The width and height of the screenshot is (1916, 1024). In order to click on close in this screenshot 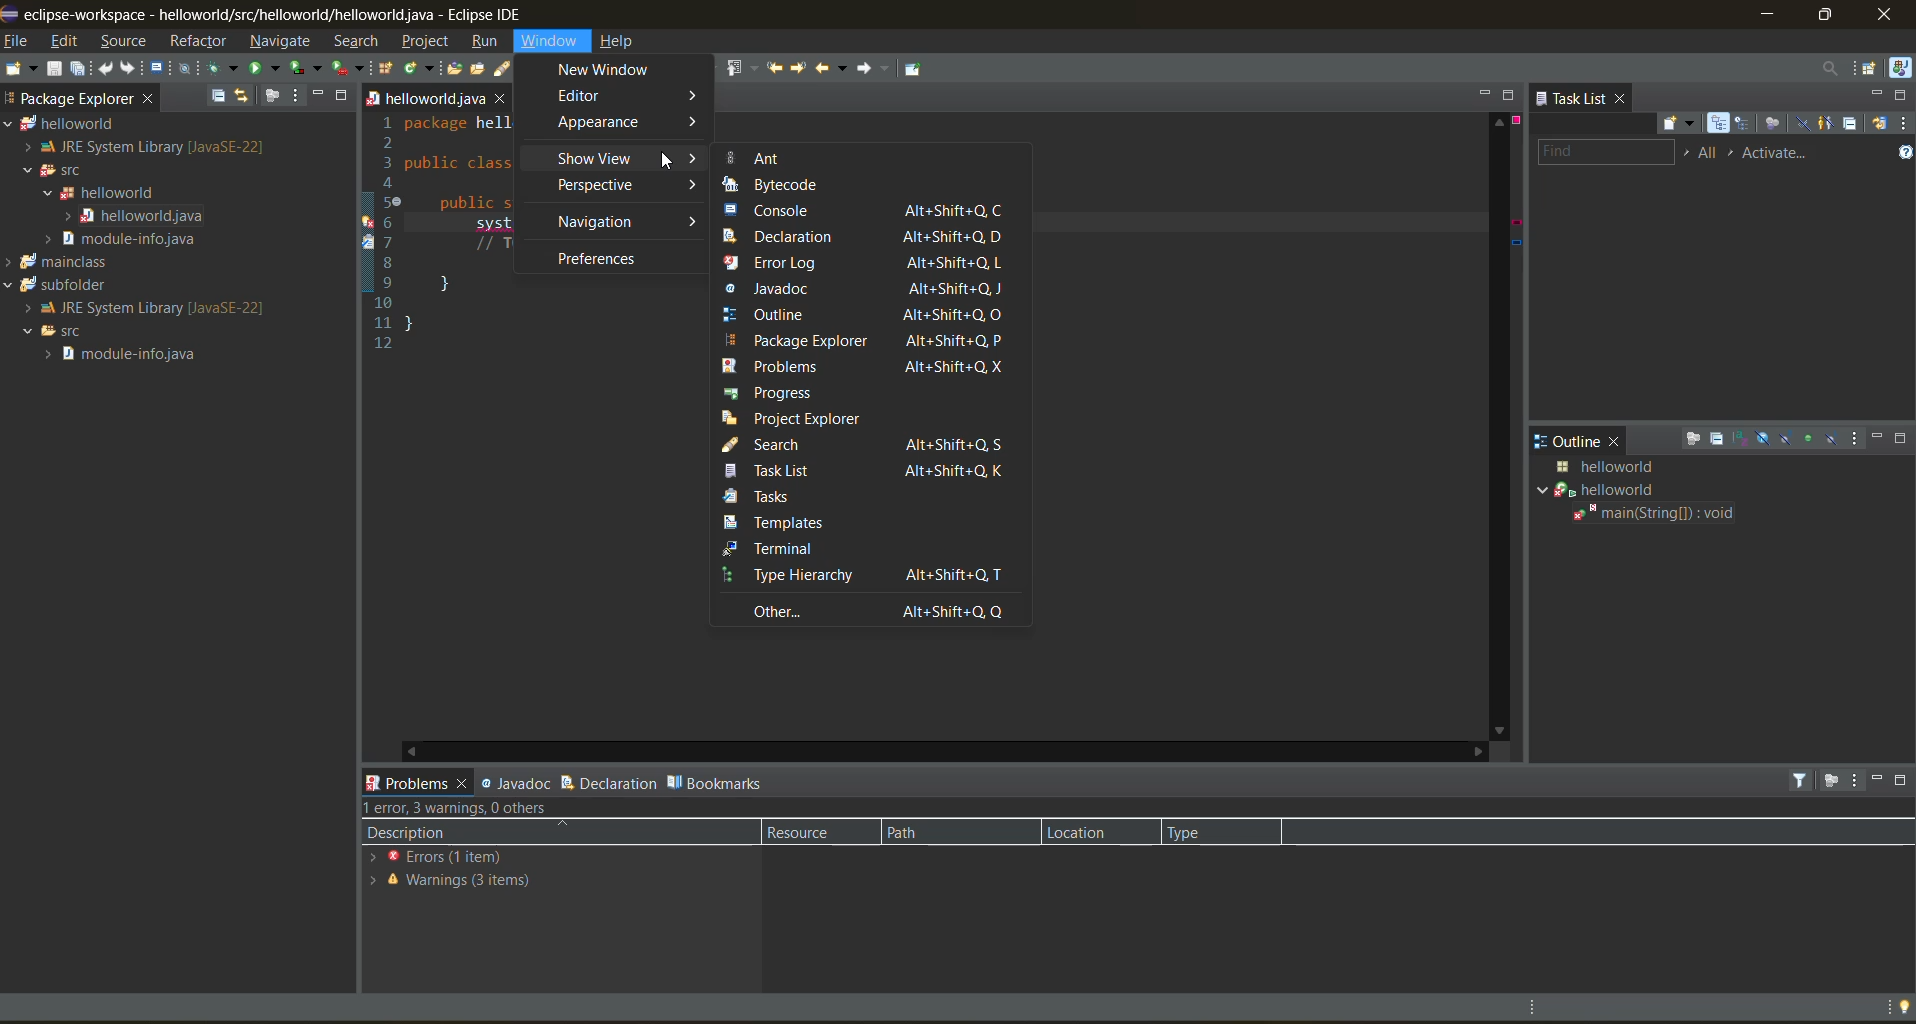, I will do `click(1893, 14)`.